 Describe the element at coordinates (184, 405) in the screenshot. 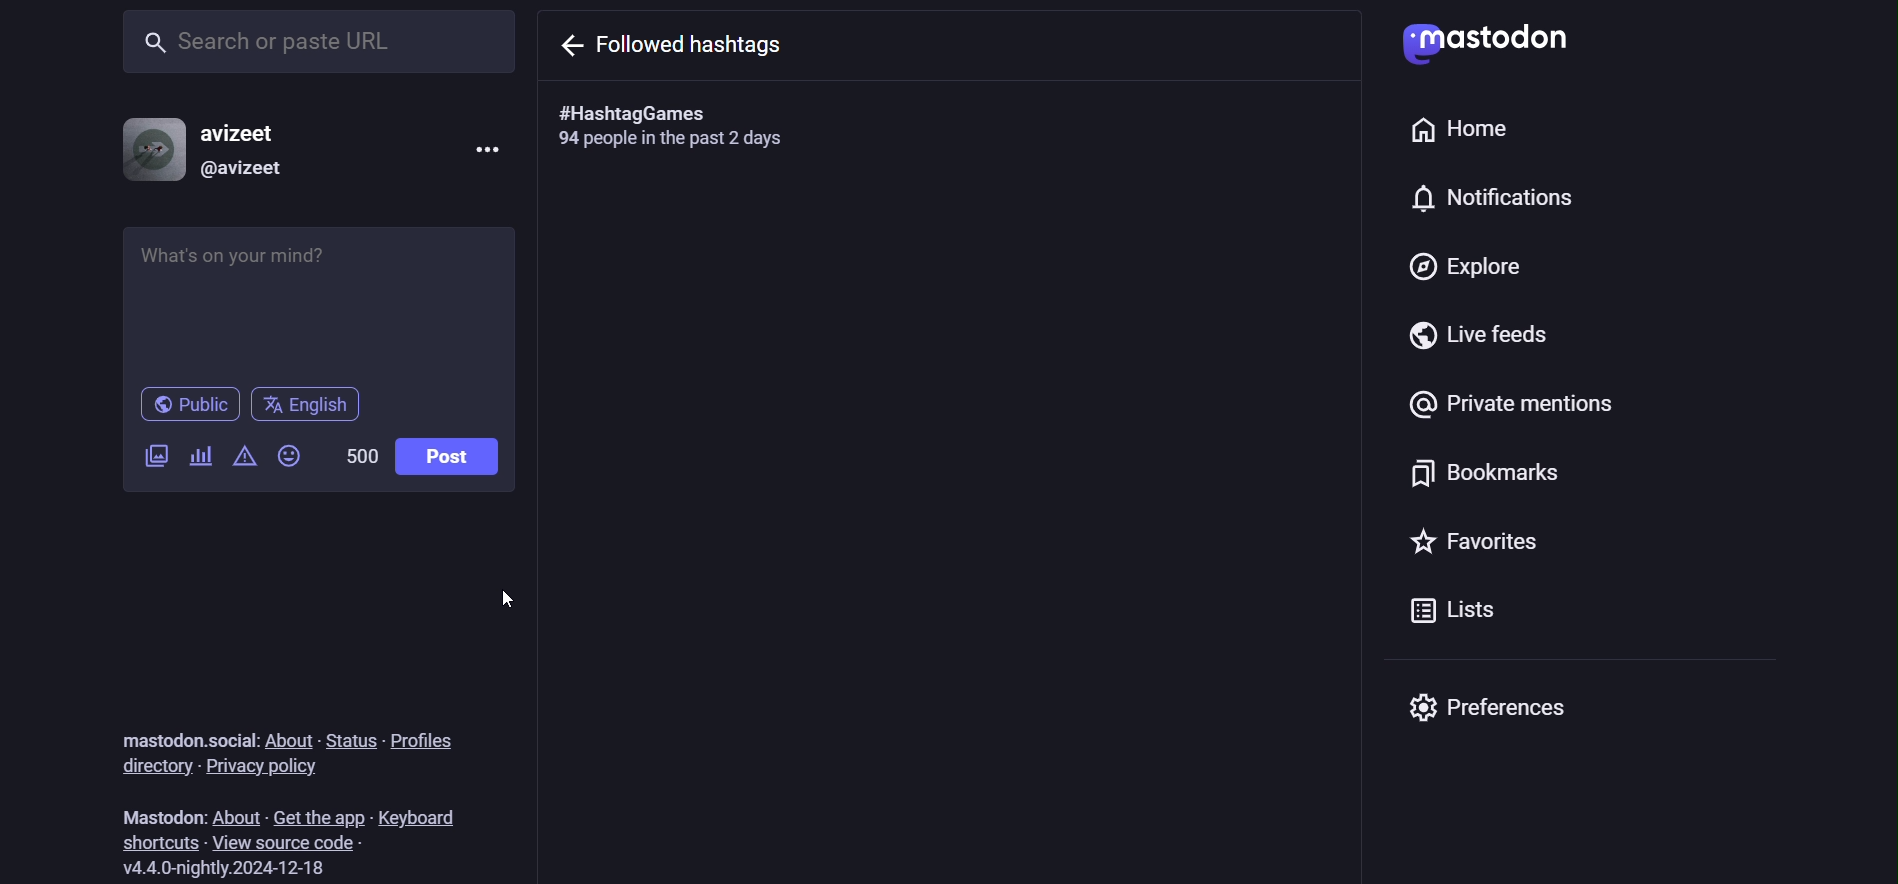

I see `public` at that location.